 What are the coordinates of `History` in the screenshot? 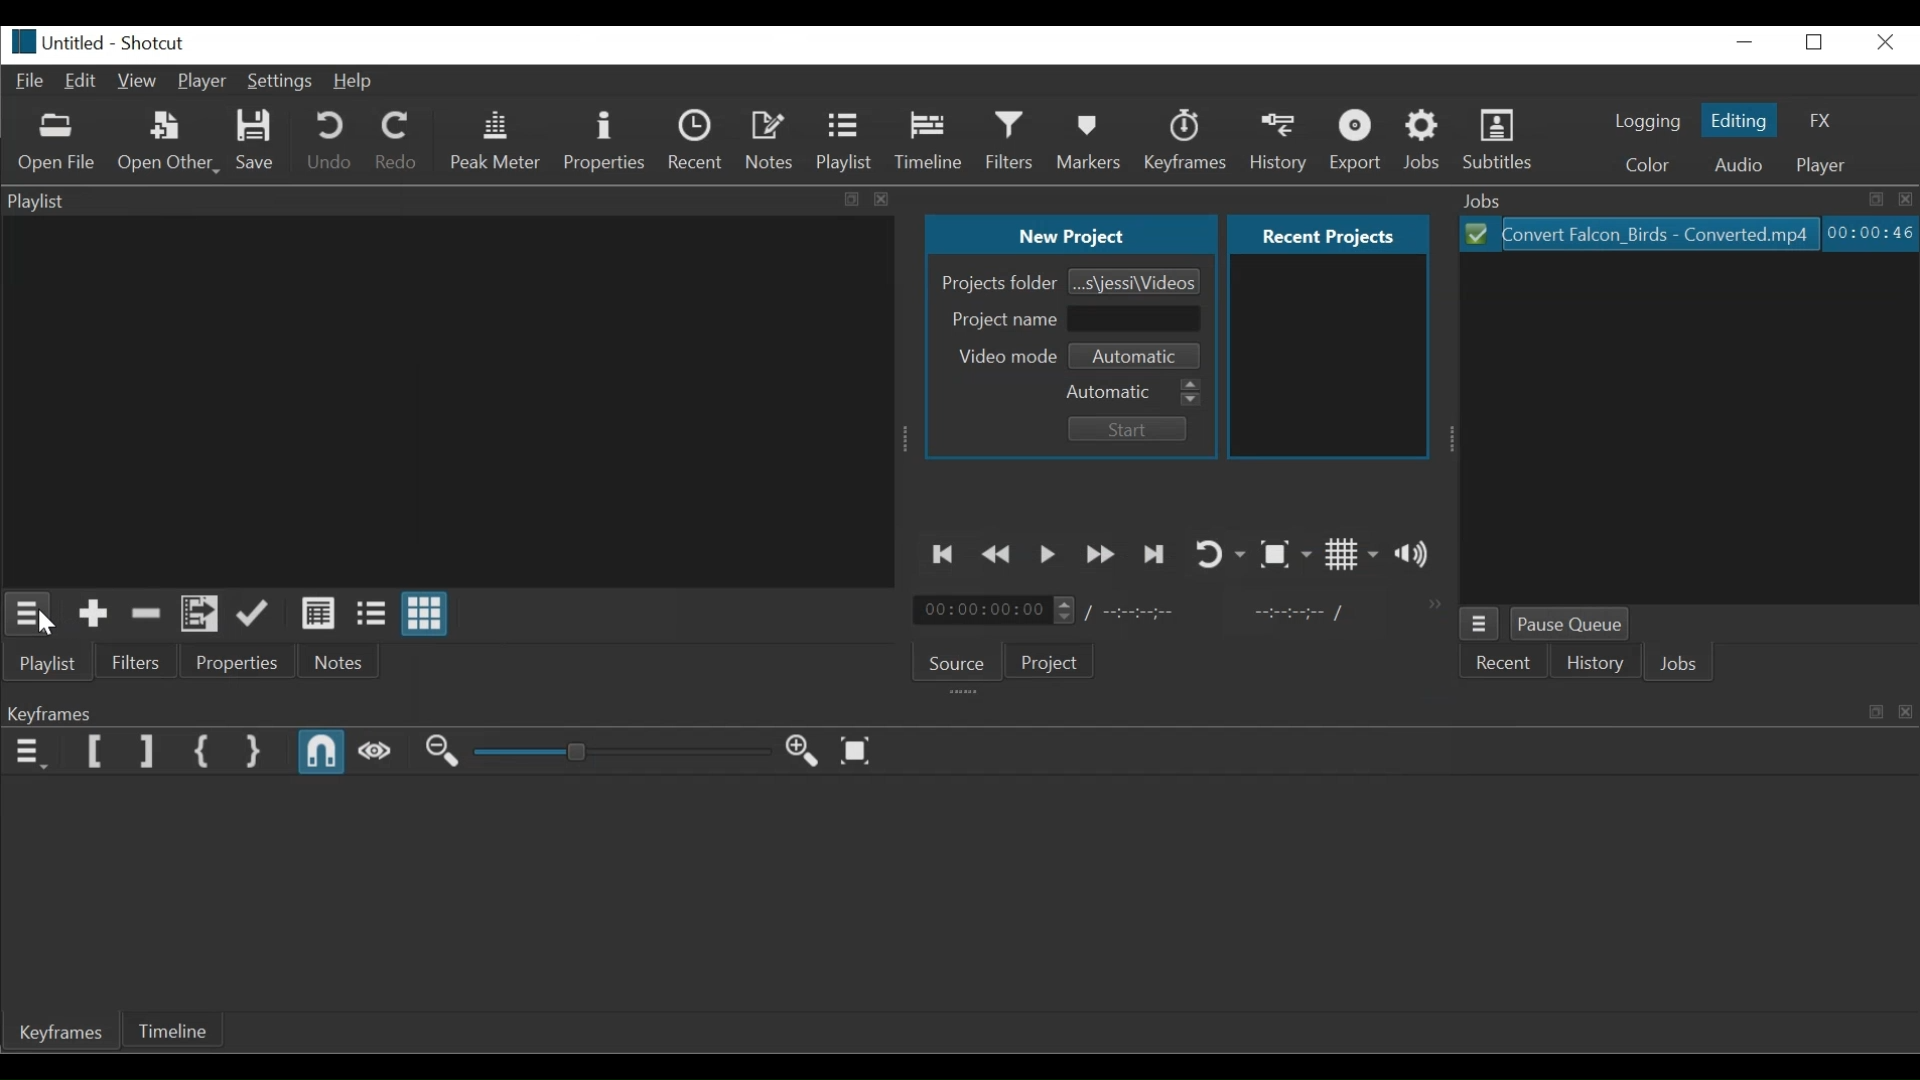 It's located at (1280, 143).